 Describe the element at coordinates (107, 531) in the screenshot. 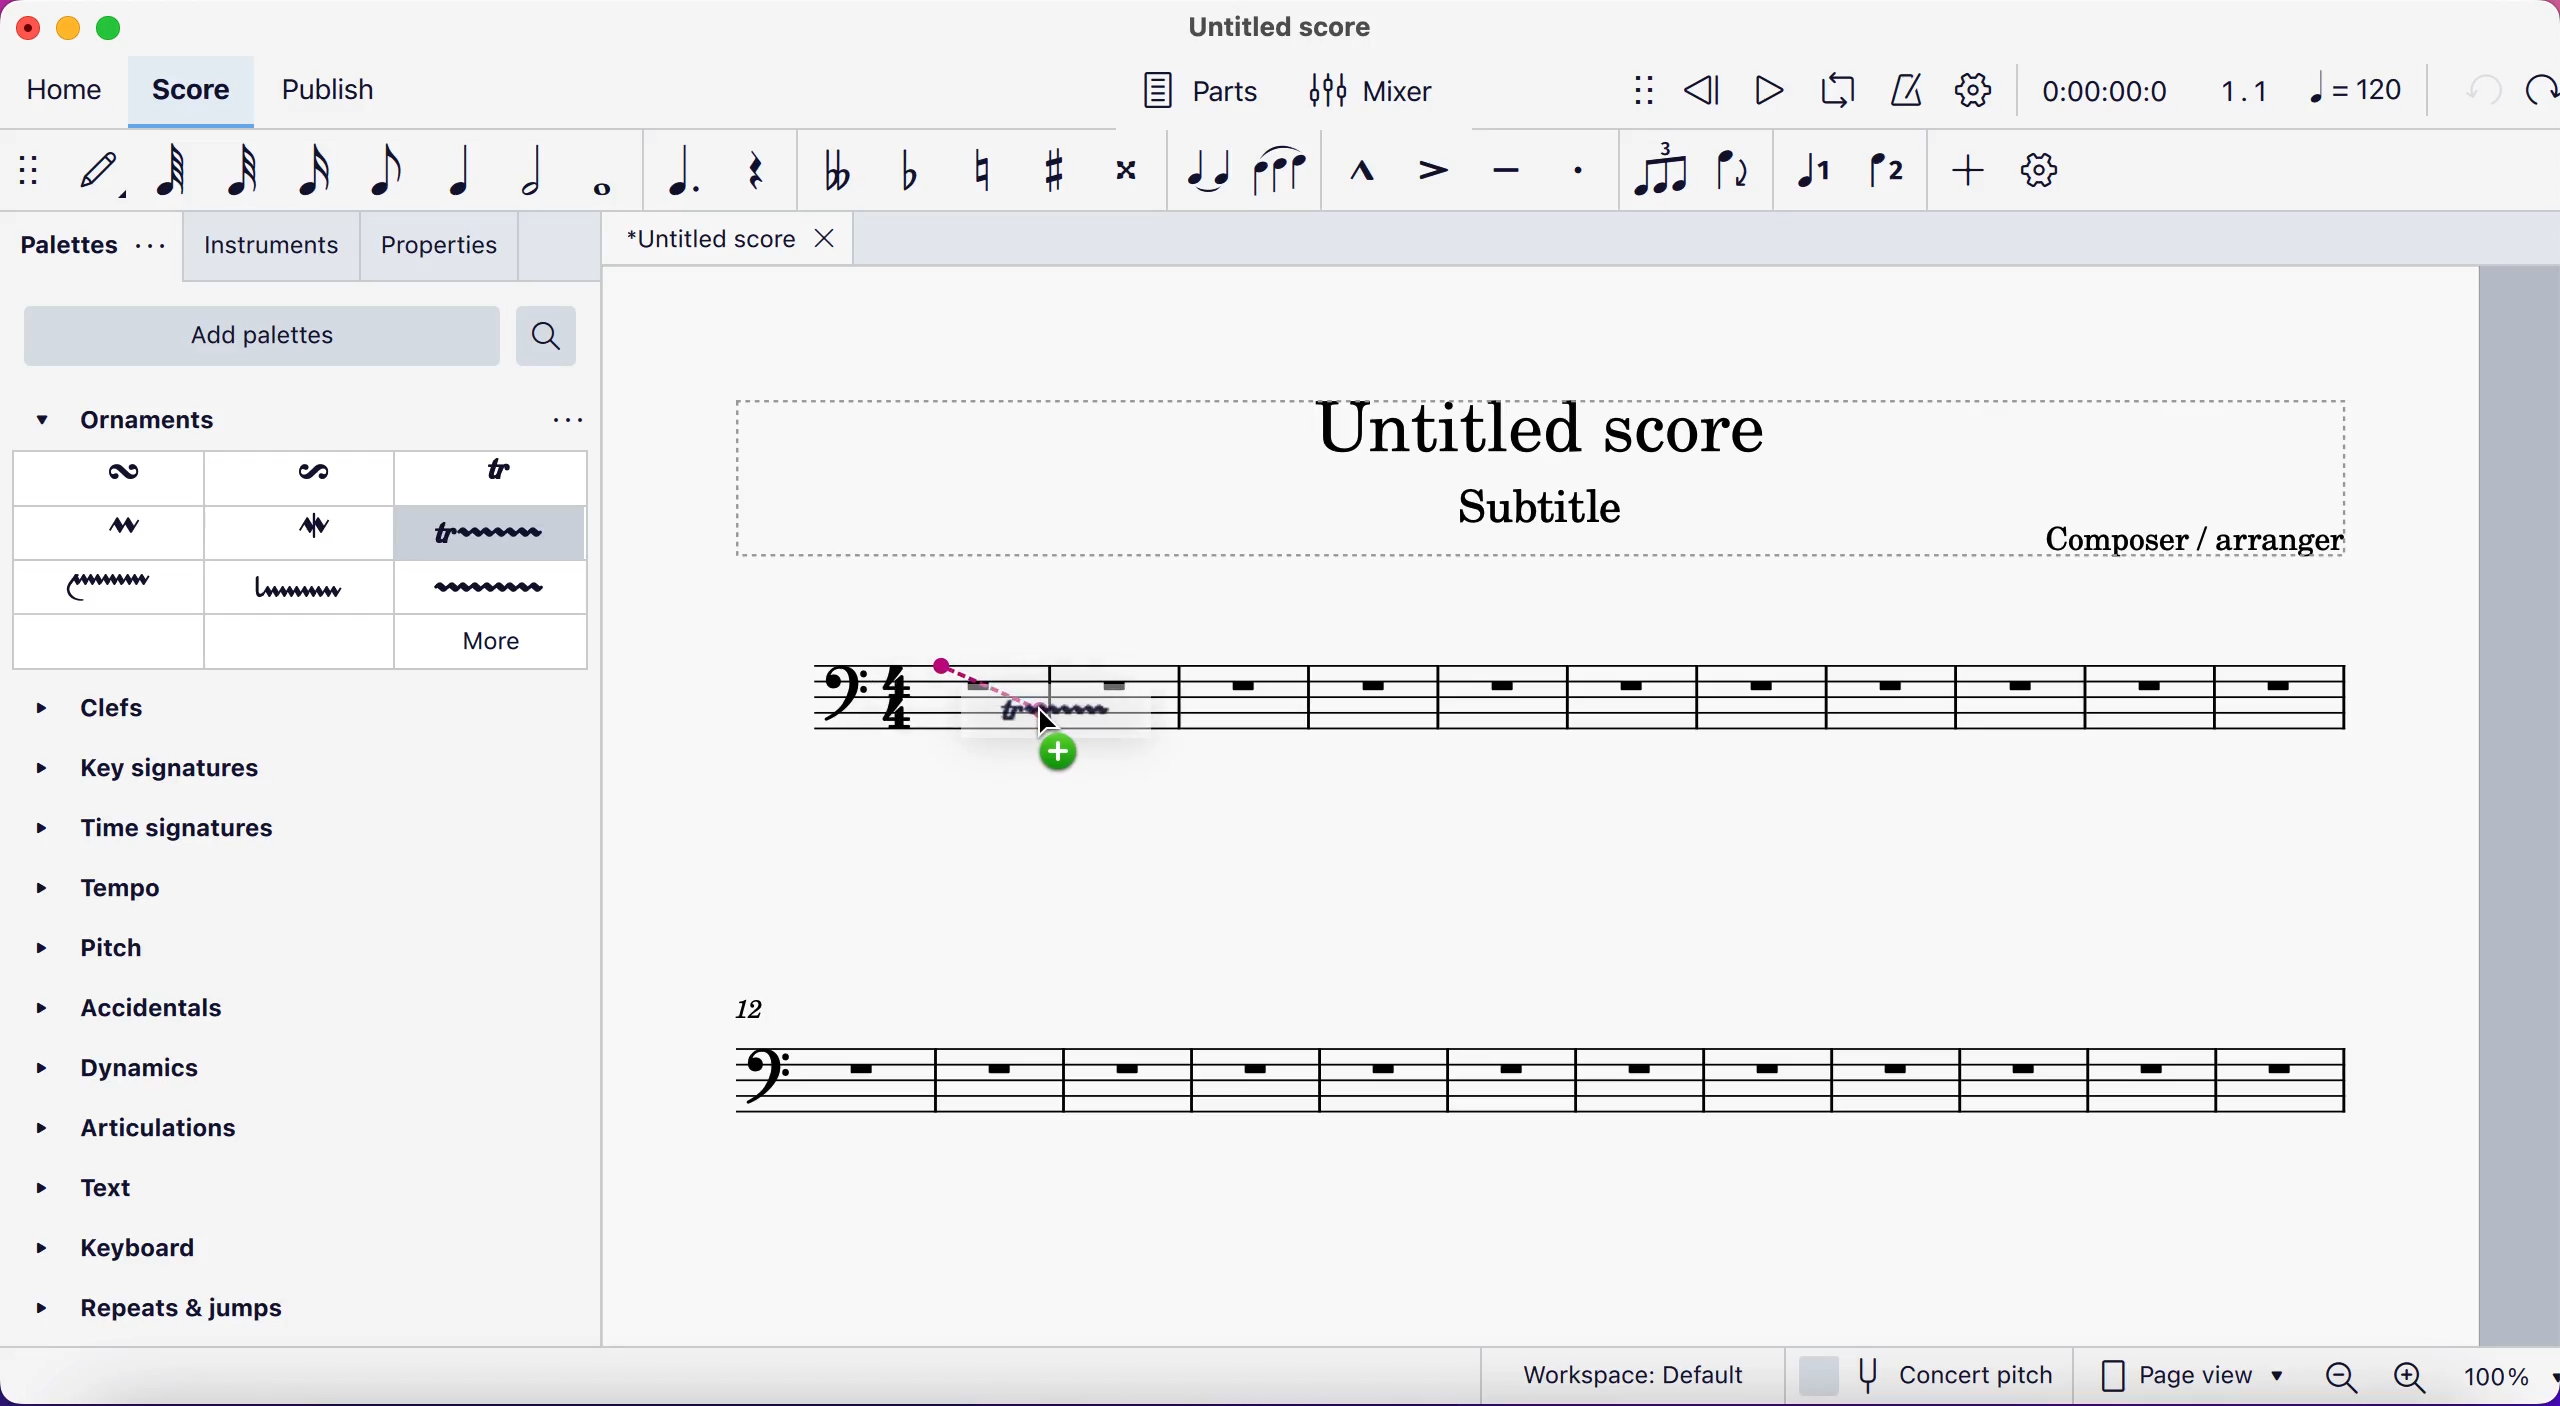

I see `turn` at that location.